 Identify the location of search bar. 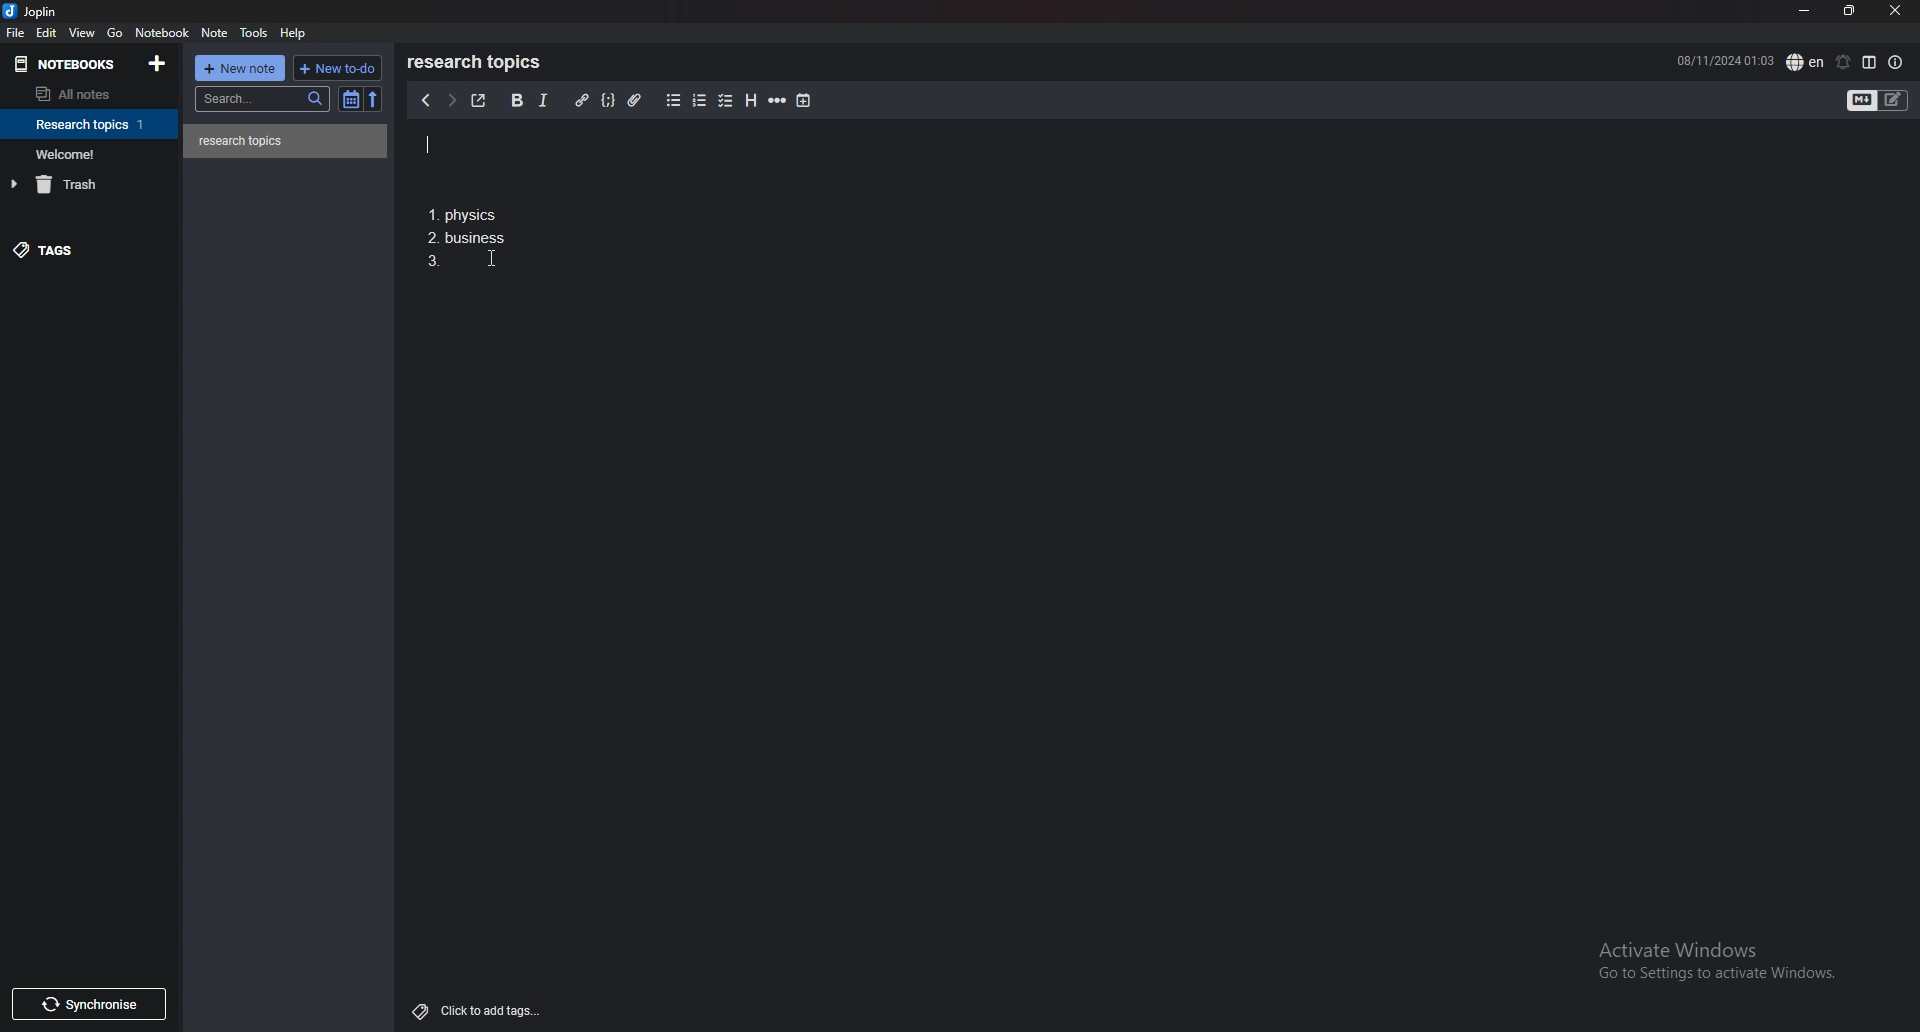
(264, 98).